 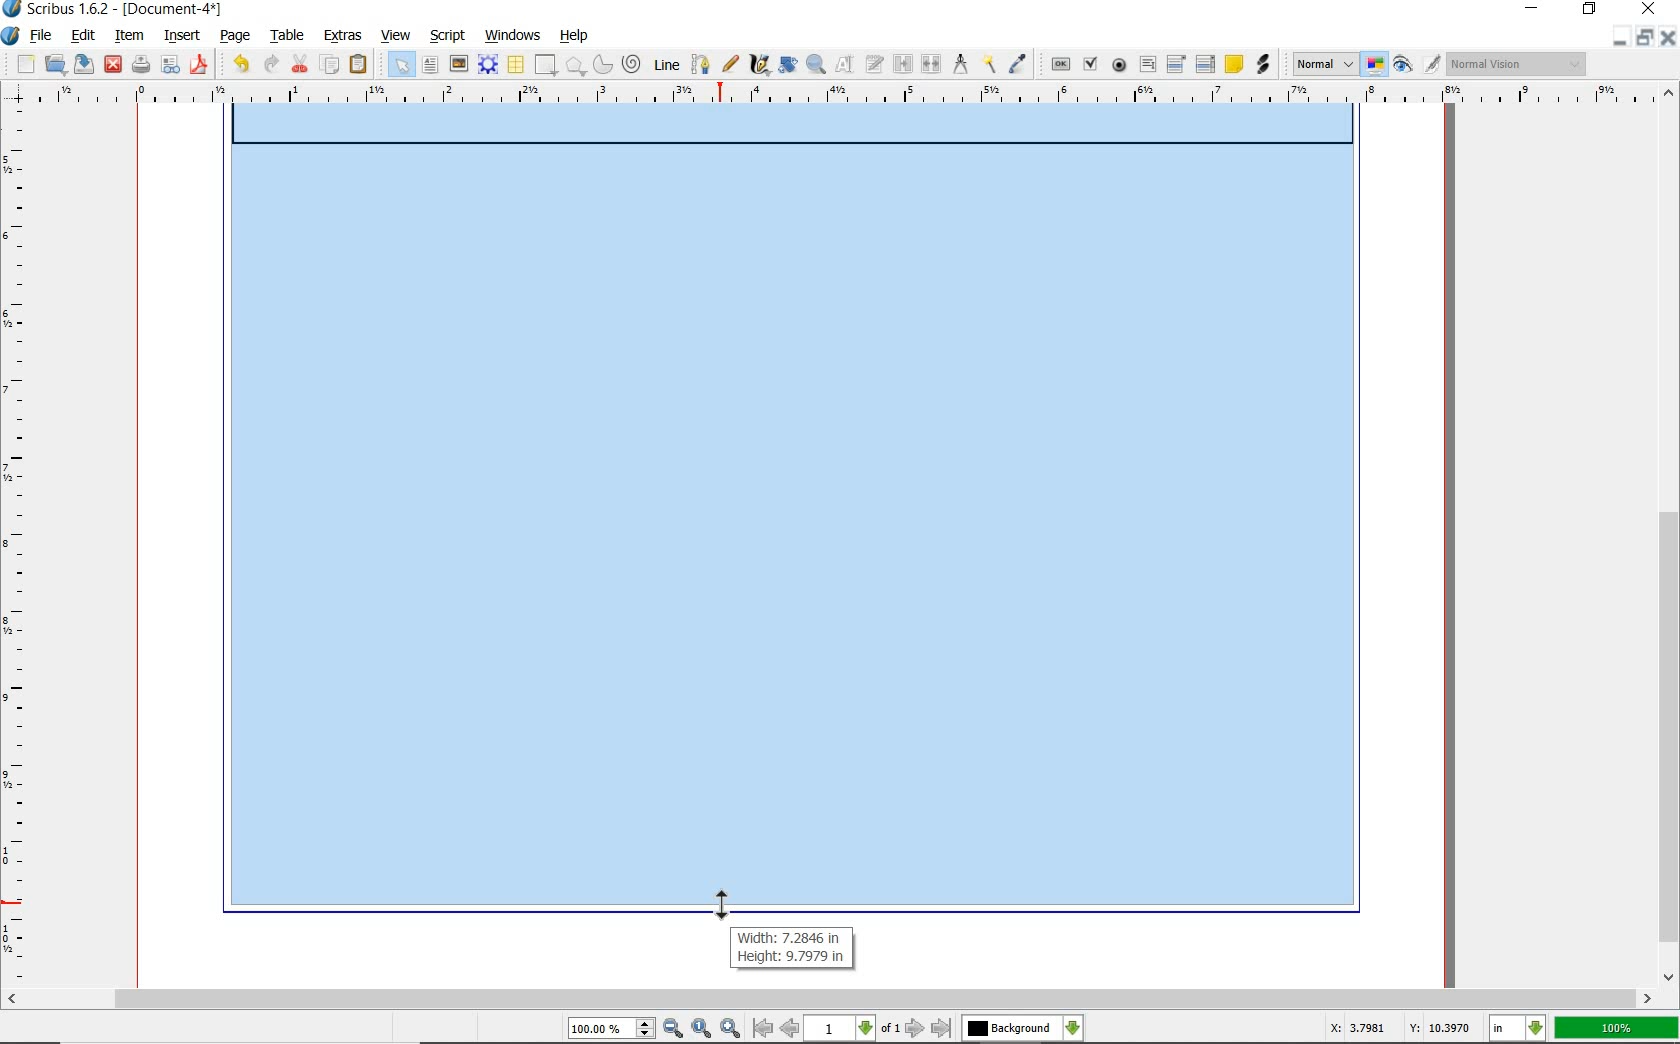 I want to click on zoom in or zoom out, so click(x=815, y=66).